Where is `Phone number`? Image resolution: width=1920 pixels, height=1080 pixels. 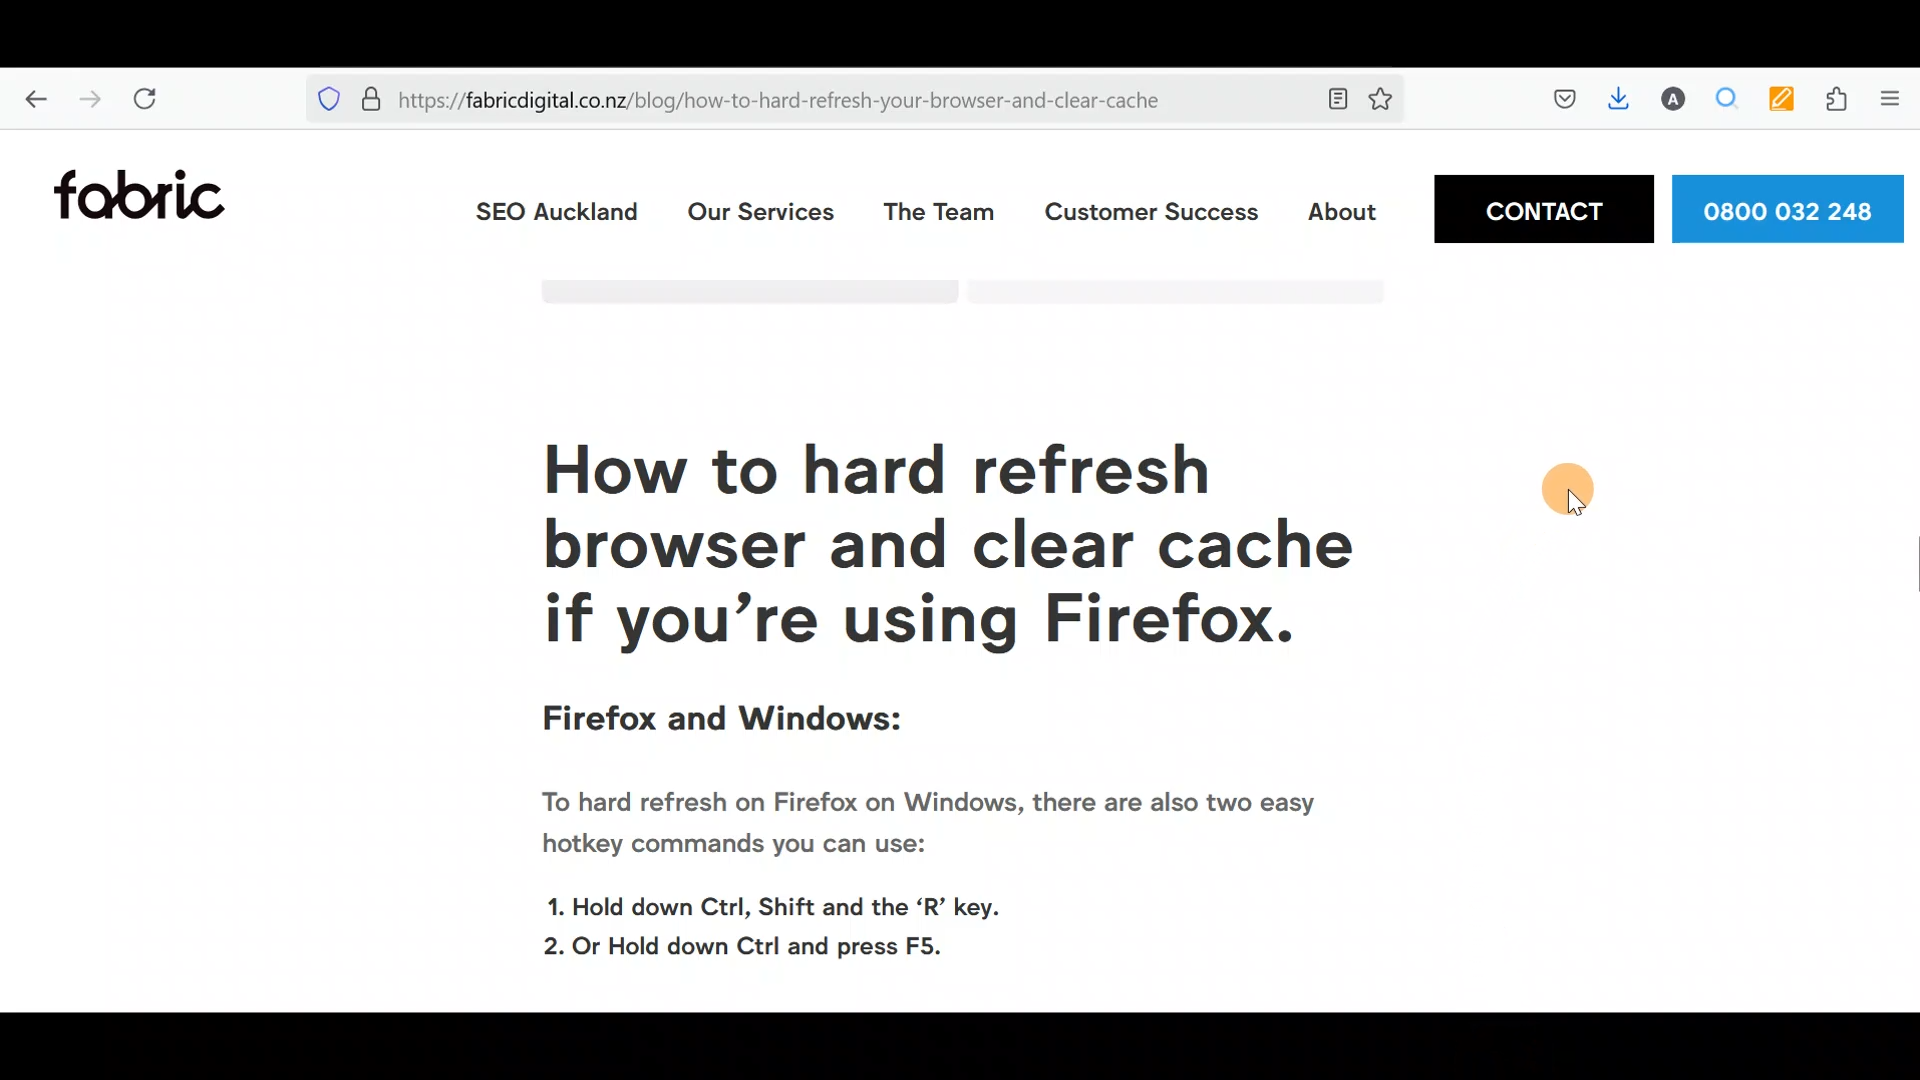 Phone number is located at coordinates (1791, 207).